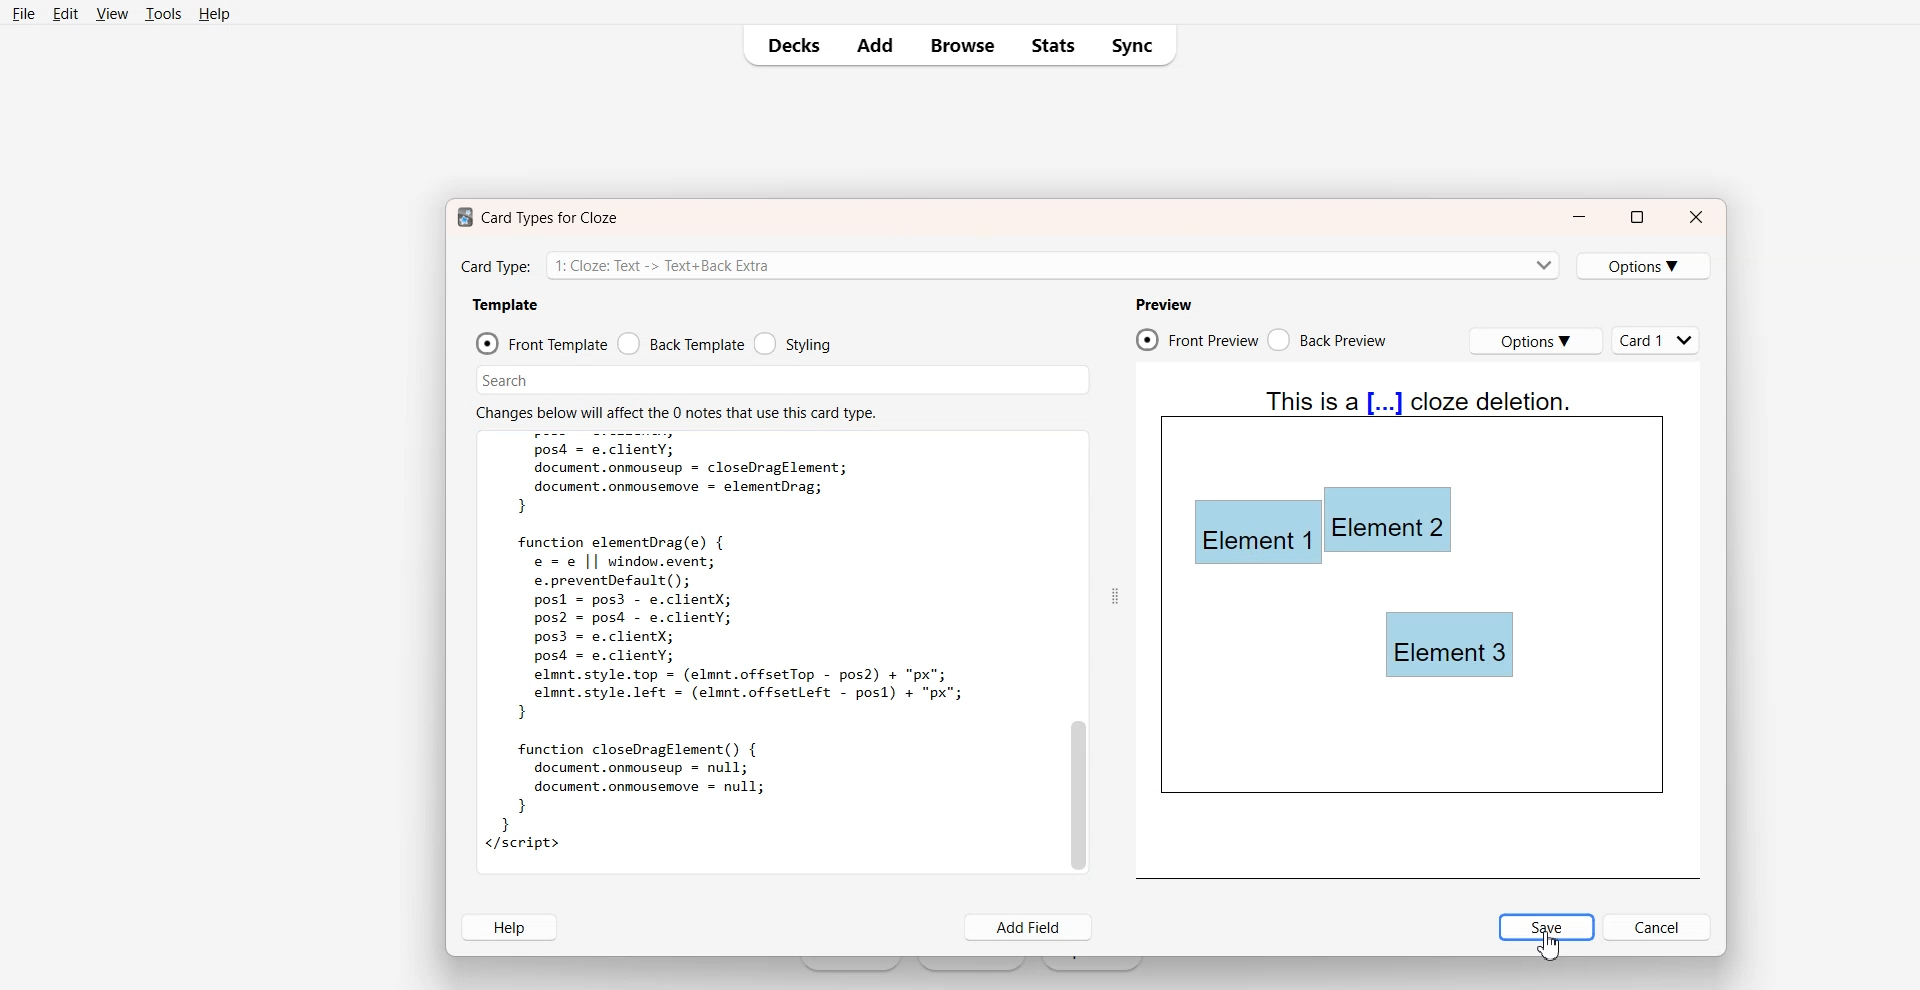 The width and height of the screenshot is (1920, 990). What do you see at coordinates (1052, 46) in the screenshot?
I see `Stats` at bounding box center [1052, 46].